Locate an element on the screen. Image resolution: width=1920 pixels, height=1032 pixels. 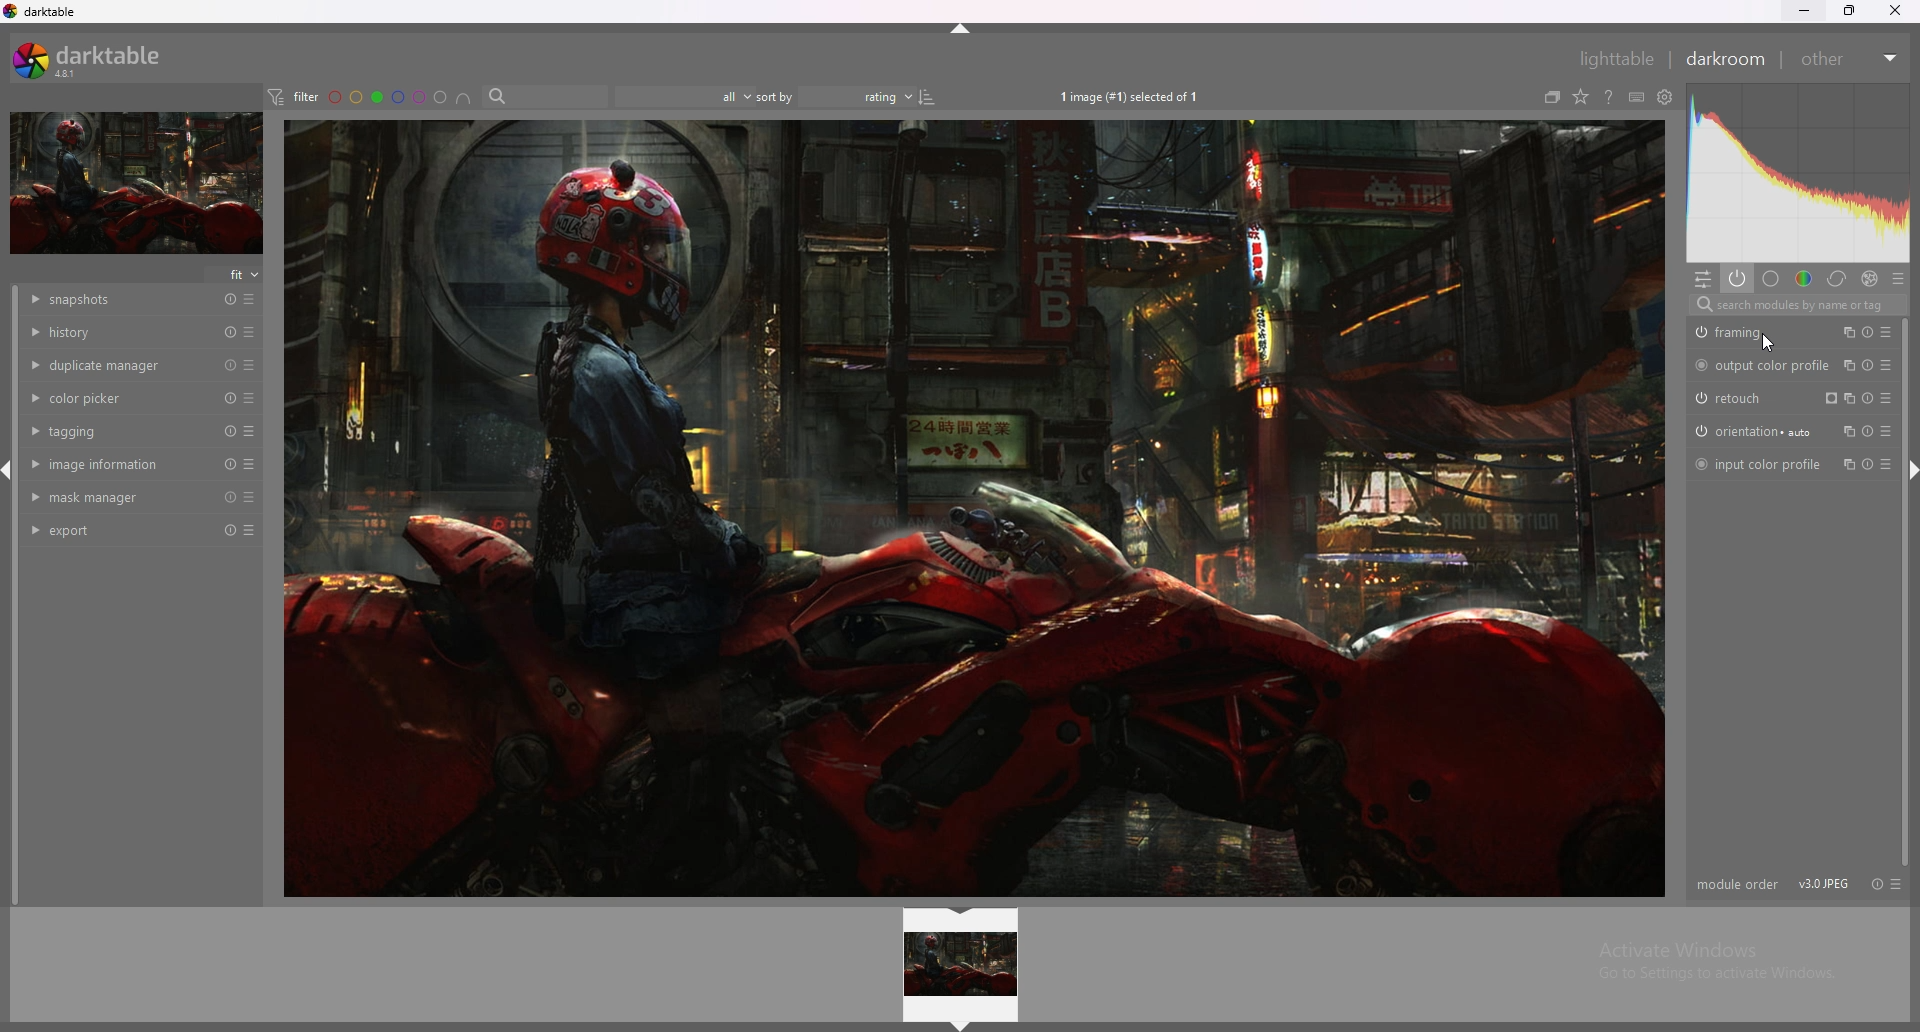
hide is located at coordinates (963, 913).